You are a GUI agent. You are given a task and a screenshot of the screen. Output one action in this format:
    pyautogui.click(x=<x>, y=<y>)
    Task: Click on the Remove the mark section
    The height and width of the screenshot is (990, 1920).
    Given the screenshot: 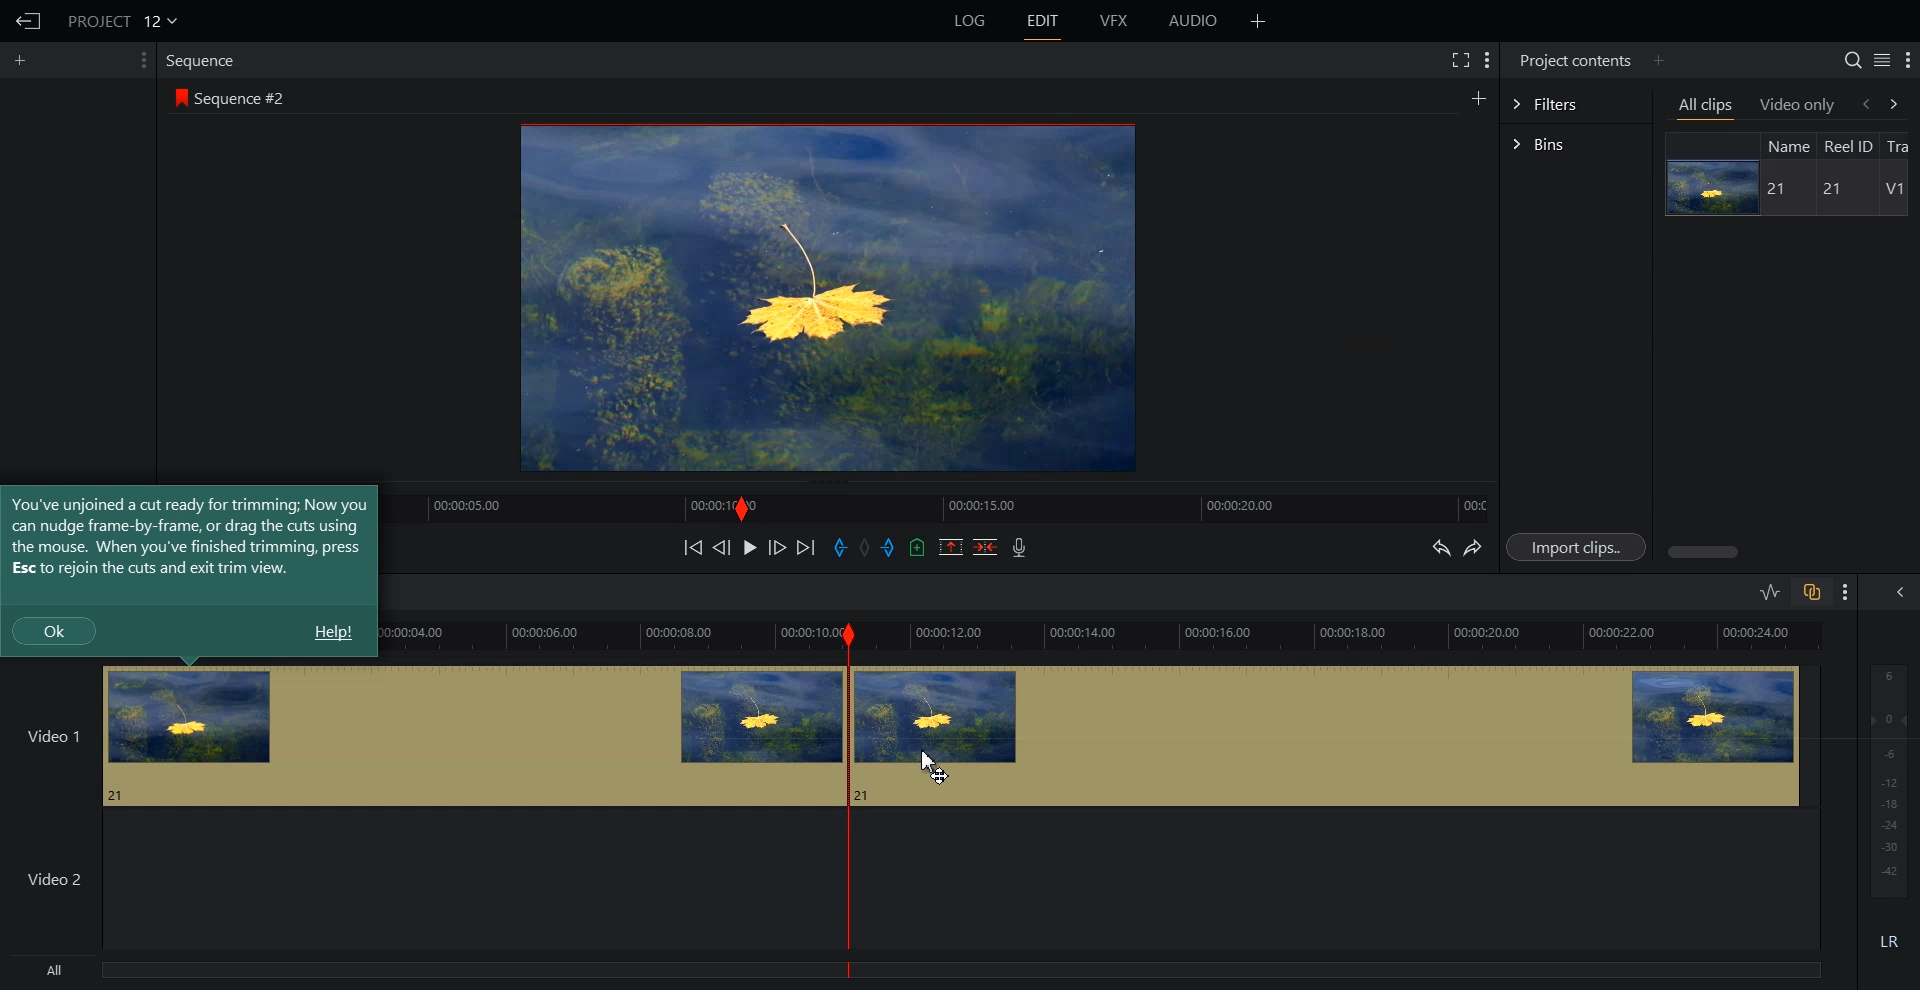 What is the action you would take?
    pyautogui.click(x=951, y=547)
    